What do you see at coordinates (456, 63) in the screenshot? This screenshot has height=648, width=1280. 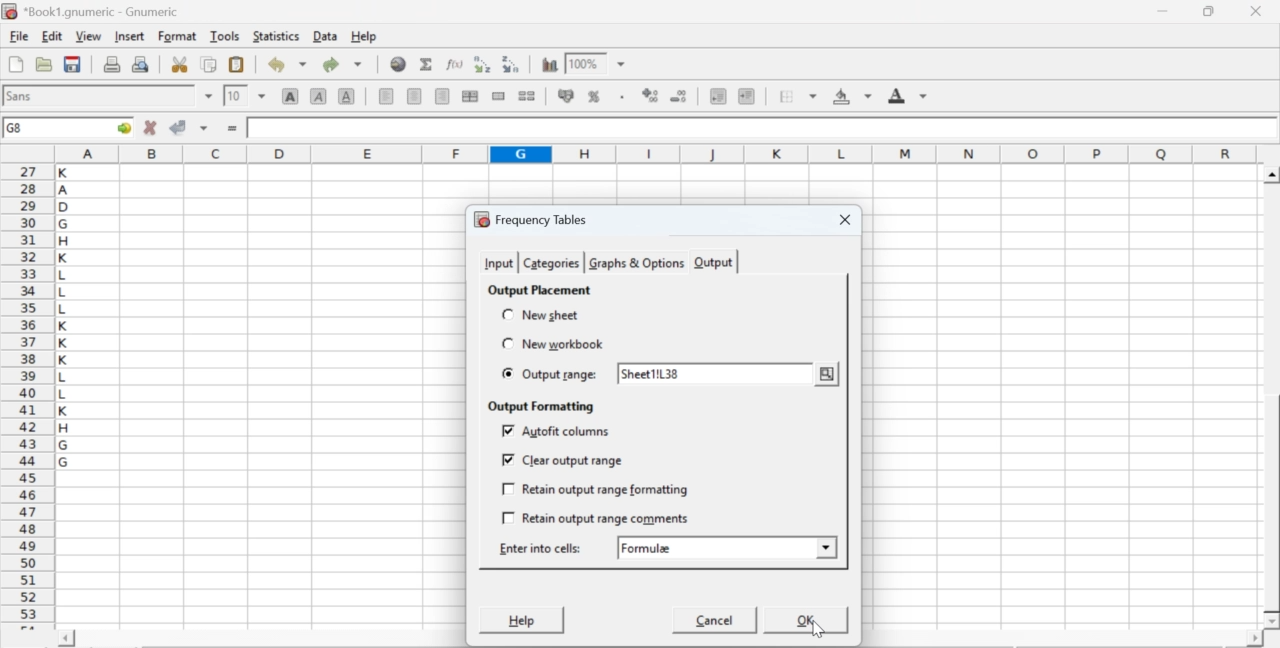 I see `edit function in current cell` at bounding box center [456, 63].